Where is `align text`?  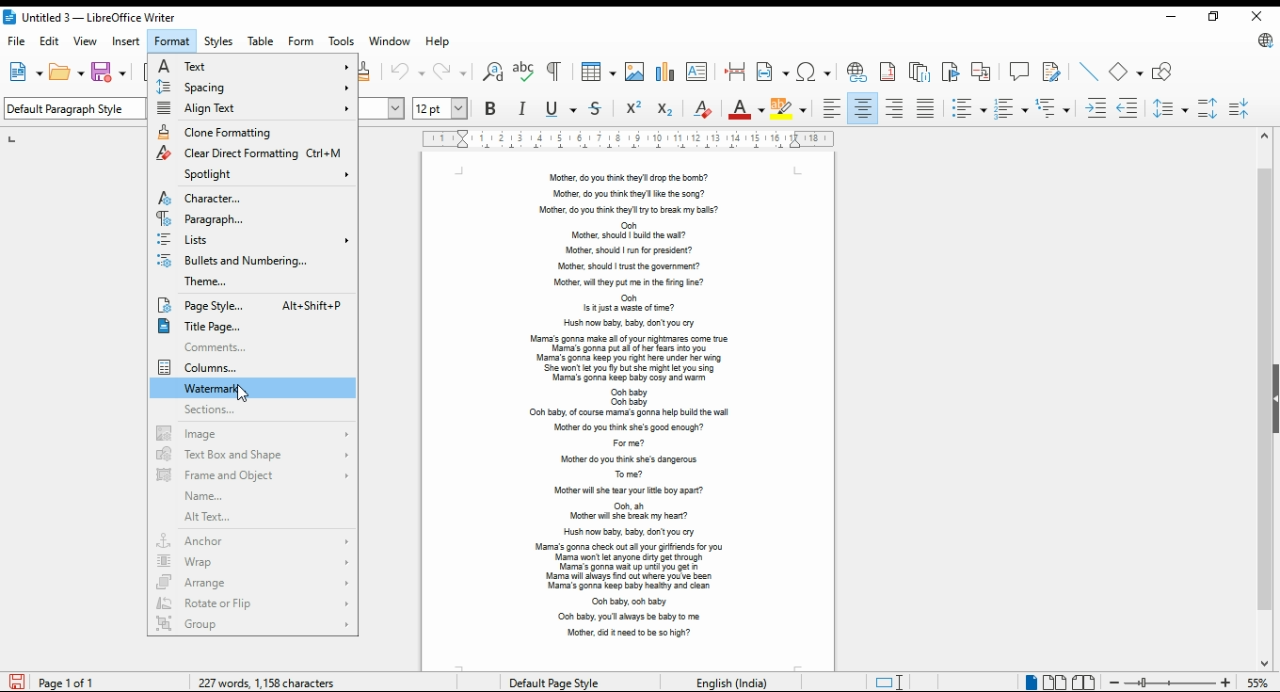
align text is located at coordinates (253, 107).